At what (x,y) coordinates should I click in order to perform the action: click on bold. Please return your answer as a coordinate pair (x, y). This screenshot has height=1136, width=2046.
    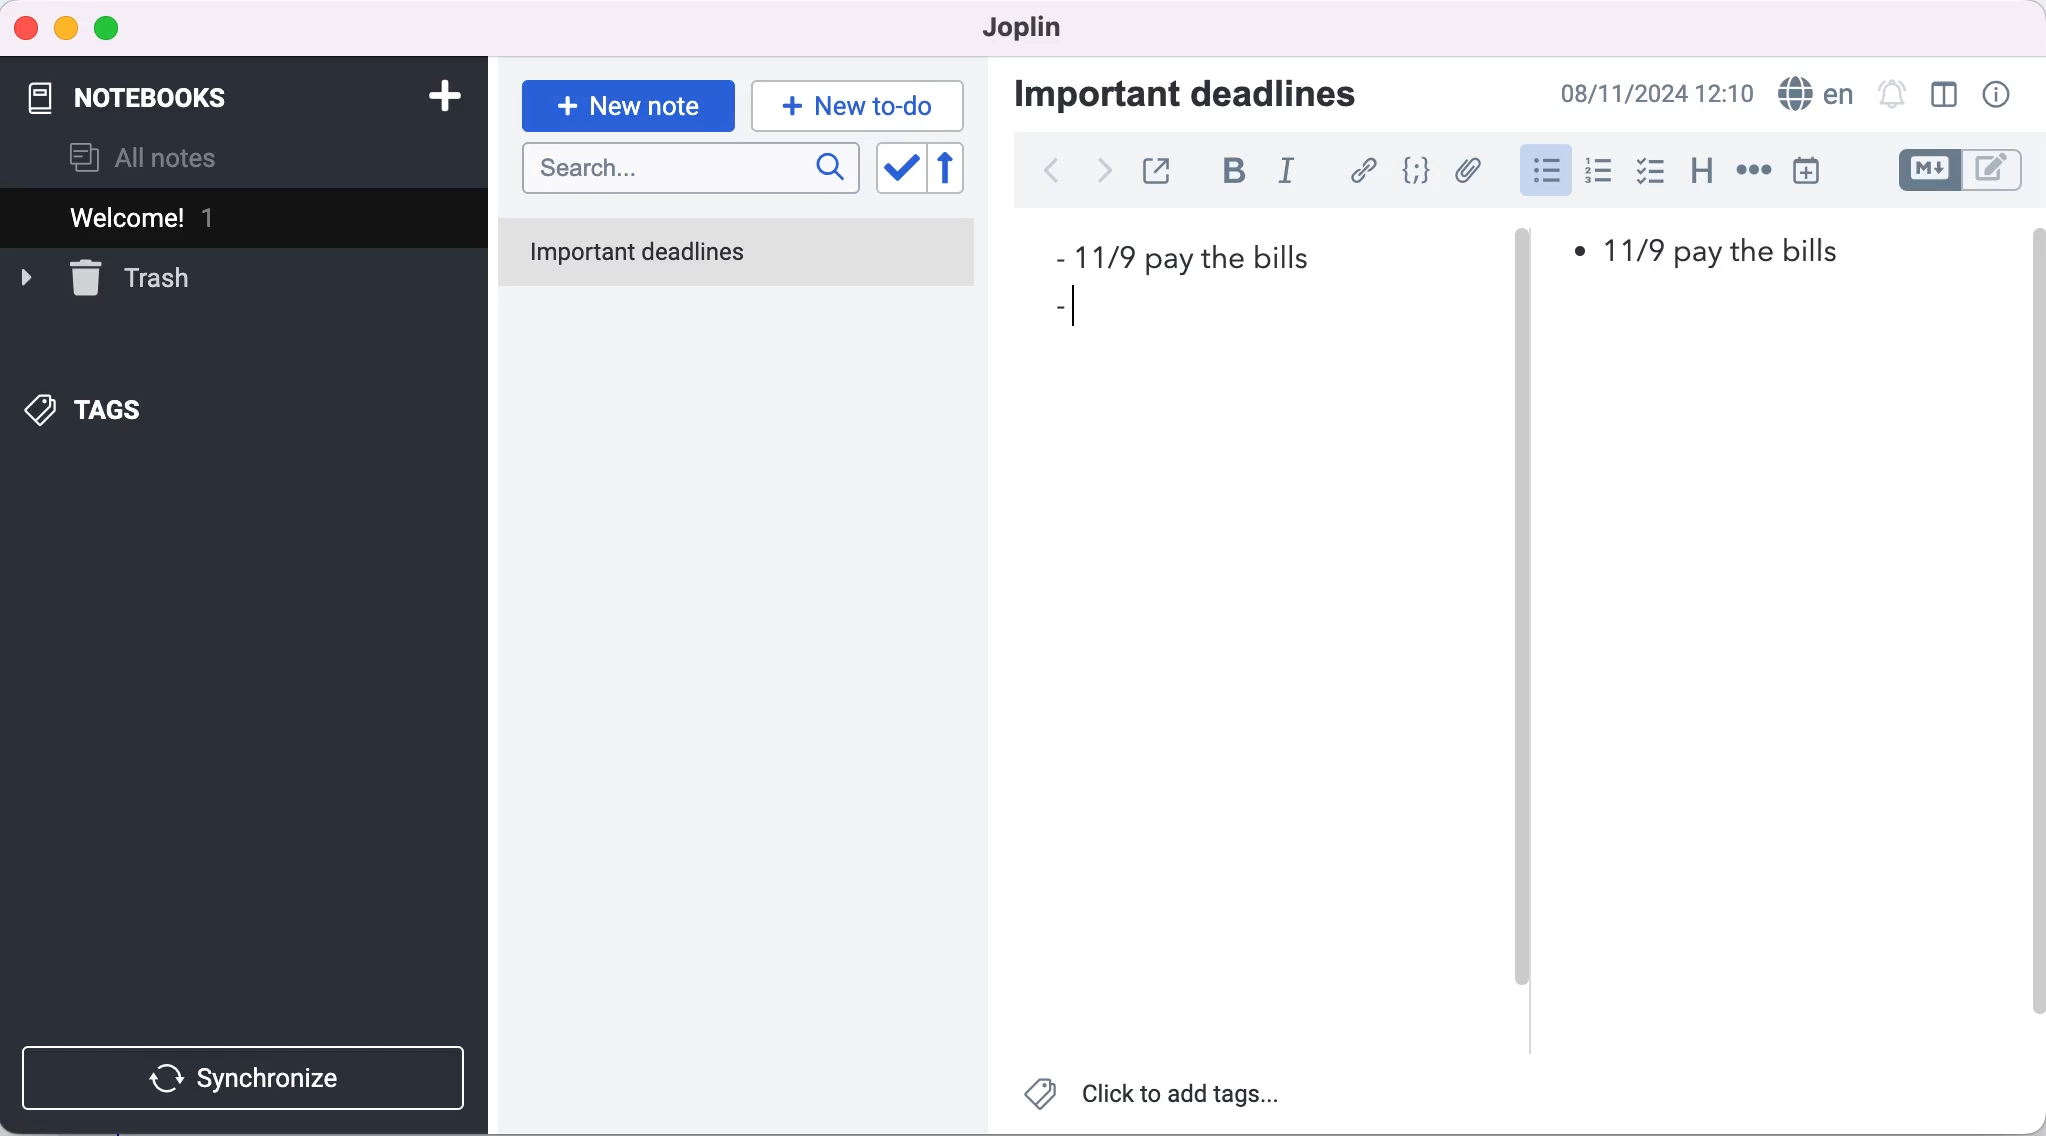
    Looking at the image, I should click on (1225, 174).